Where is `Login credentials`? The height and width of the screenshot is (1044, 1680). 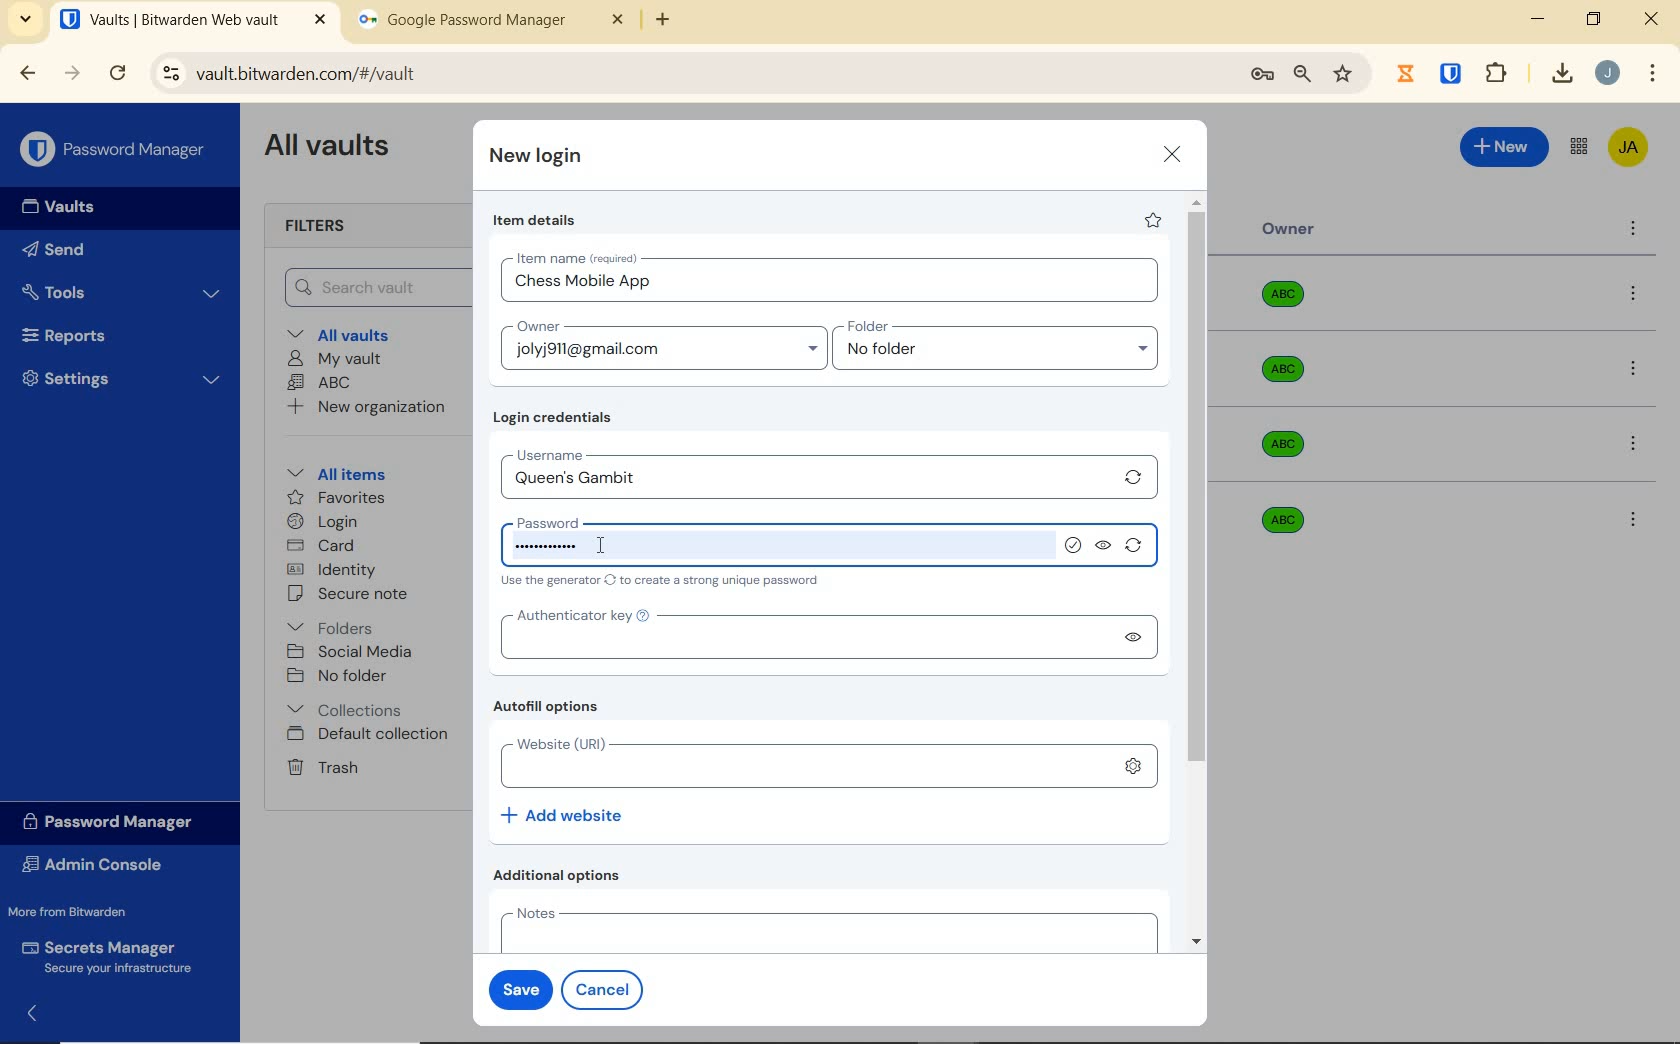 Login credentials is located at coordinates (557, 418).